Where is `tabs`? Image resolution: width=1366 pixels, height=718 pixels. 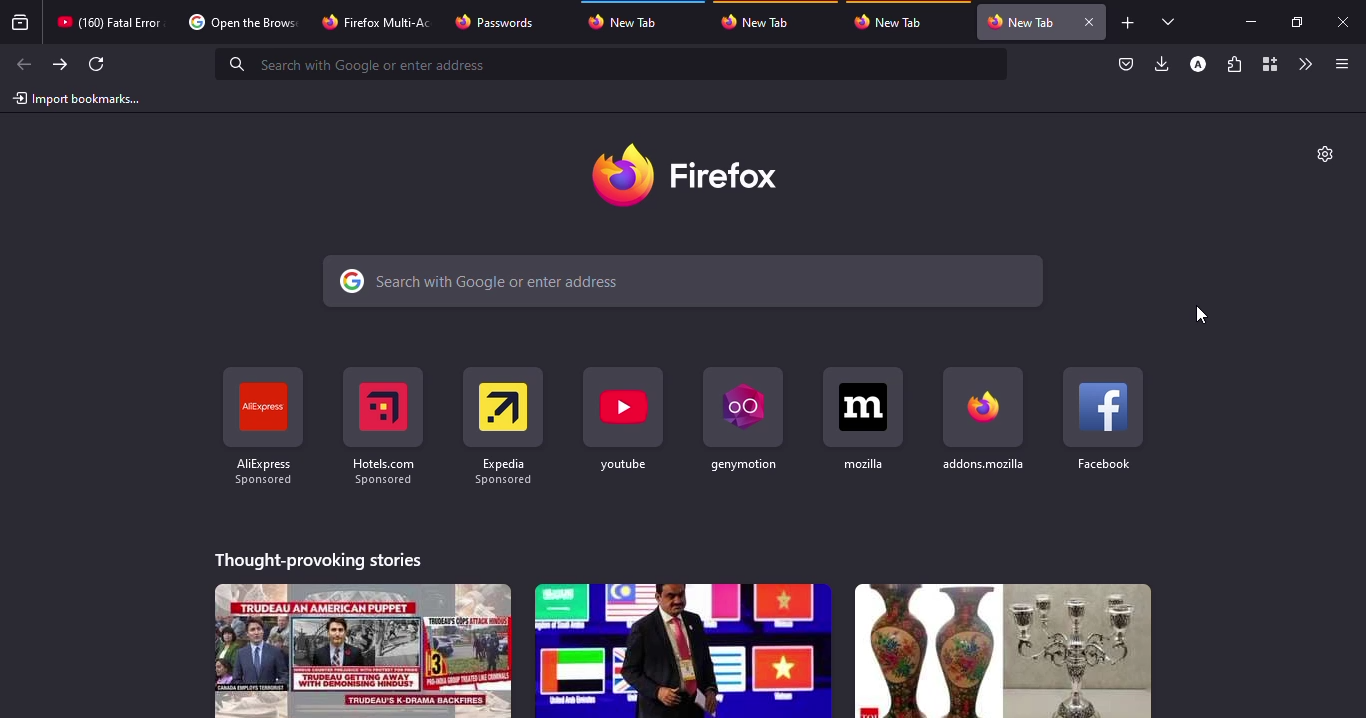
tabs is located at coordinates (1167, 22).